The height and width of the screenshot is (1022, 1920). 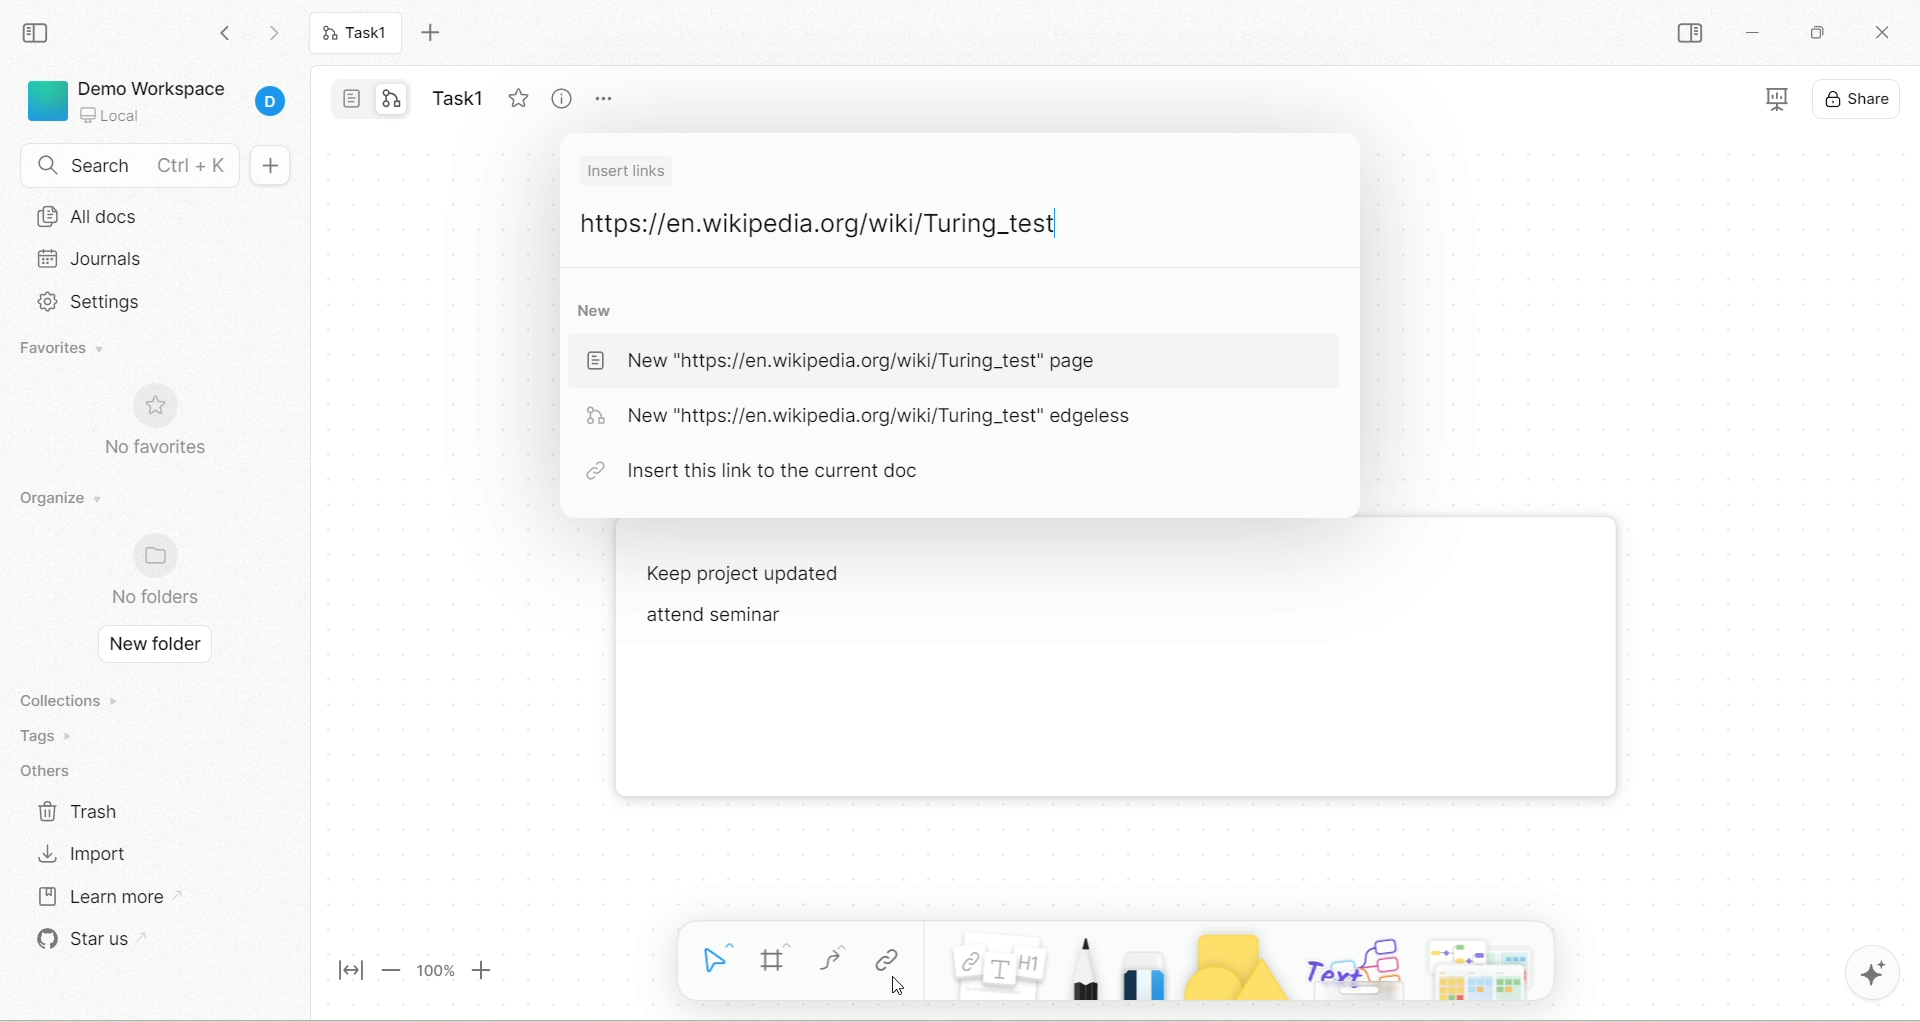 I want to click on share, so click(x=1851, y=96).